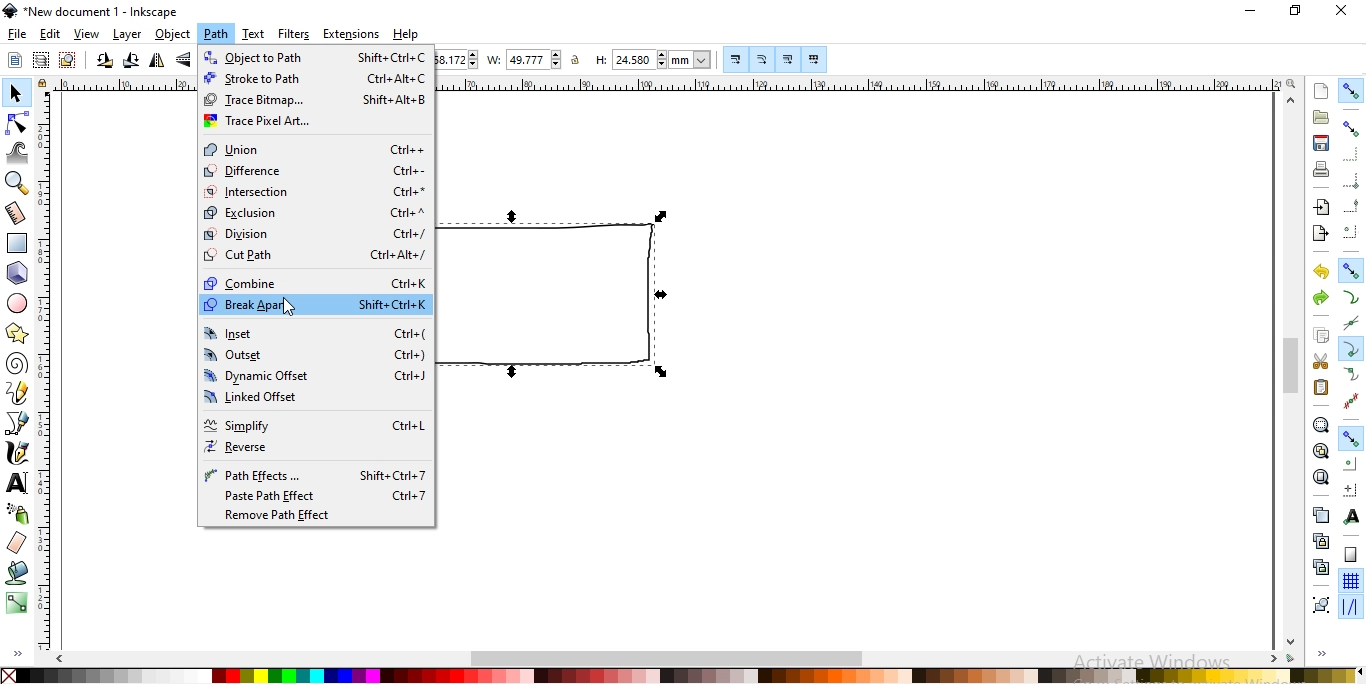 Image resolution: width=1366 pixels, height=684 pixels. Describe the element at coordinates (1322, 336) in the screenshot. I see `copy` at that location.